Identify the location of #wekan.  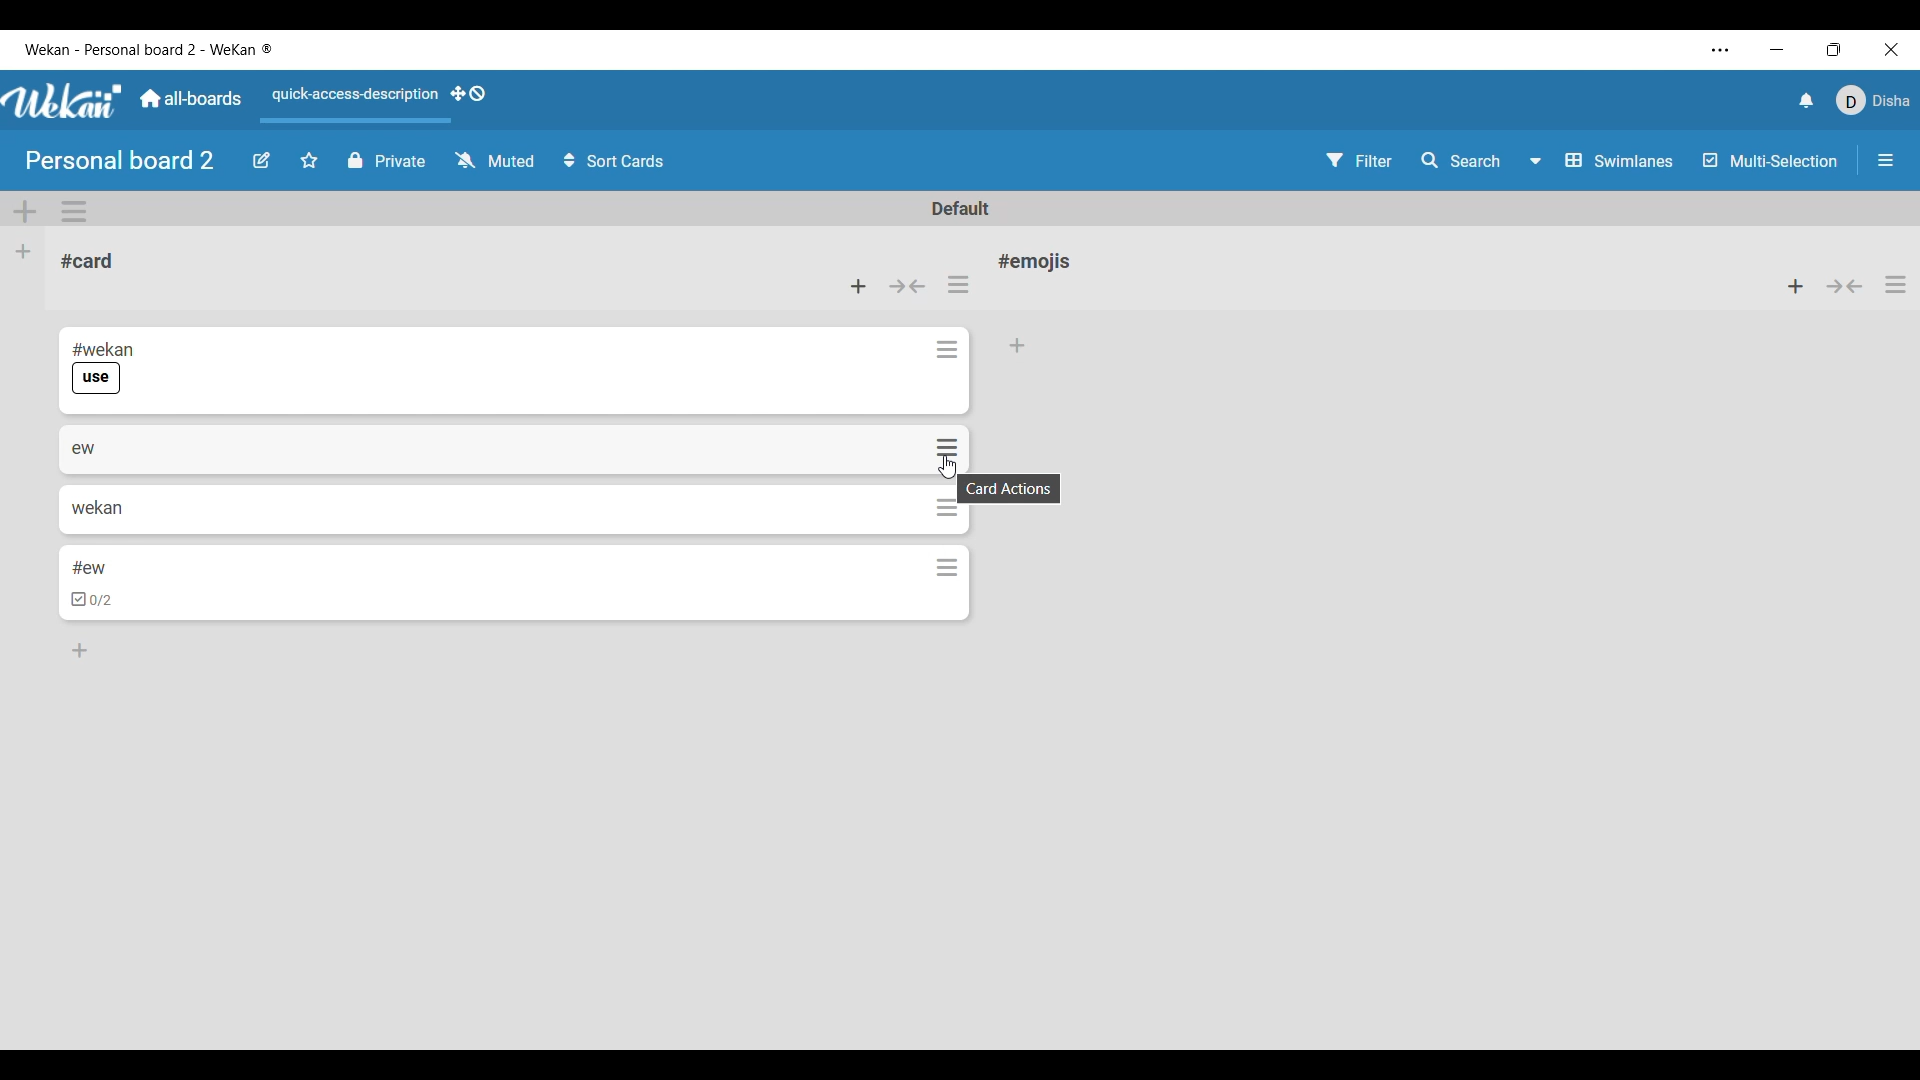
(104, 348).